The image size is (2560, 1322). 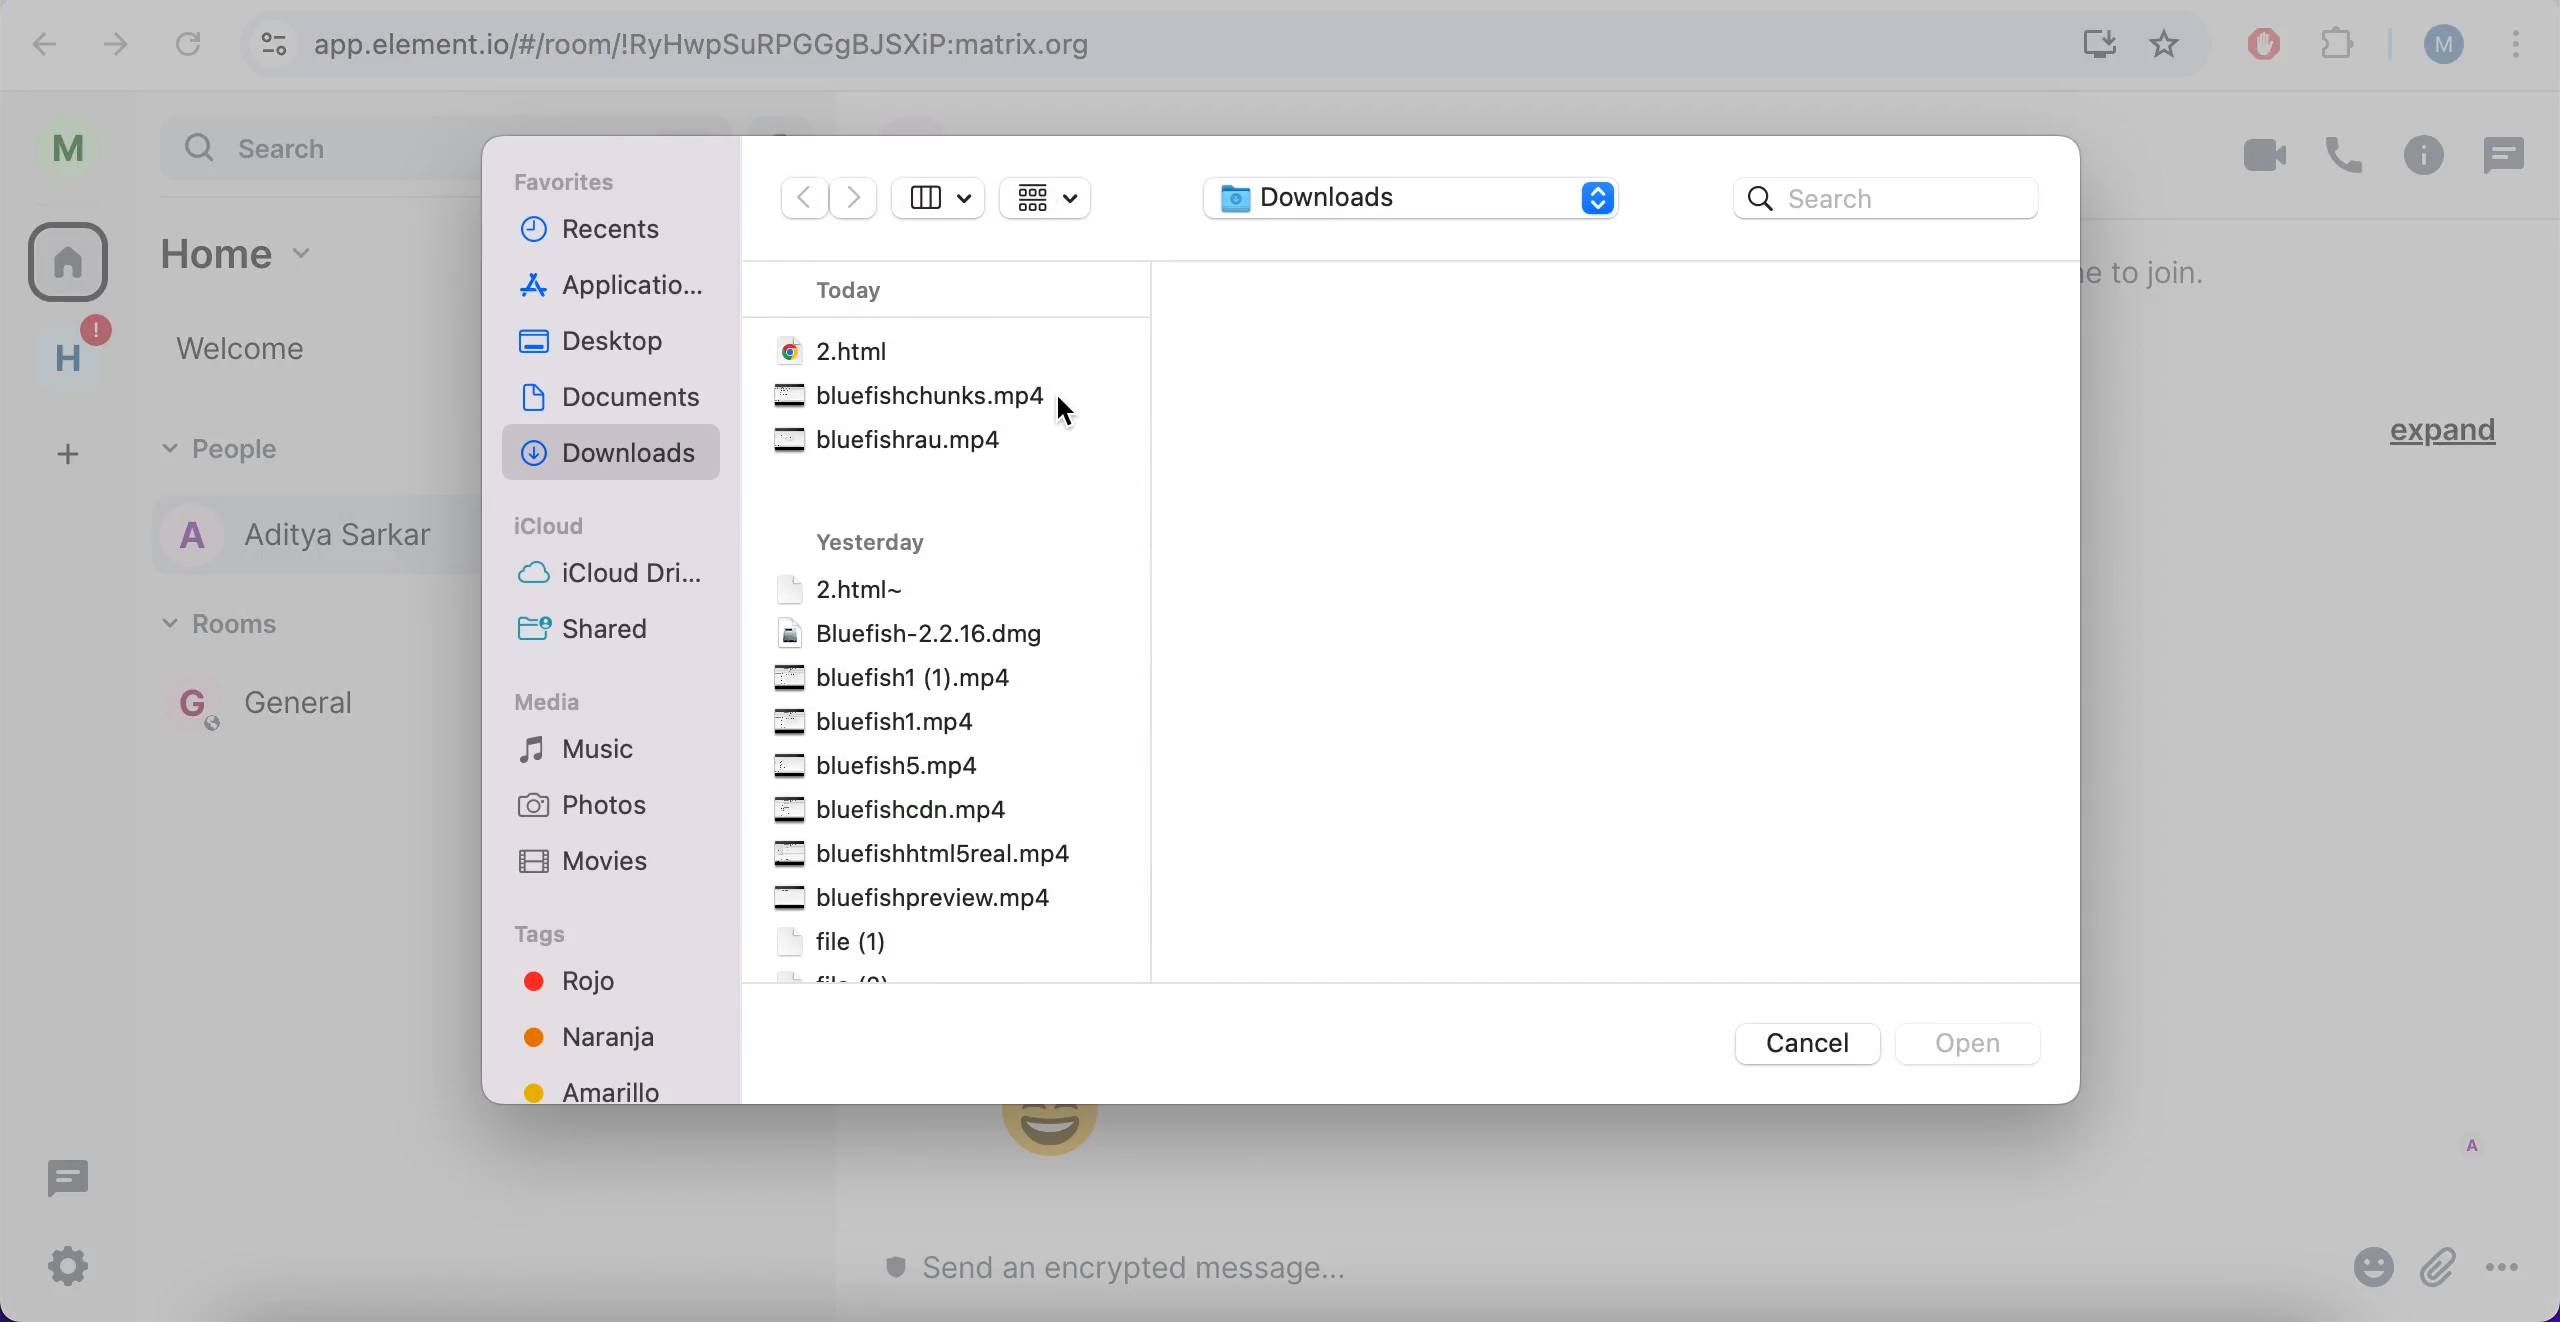 What do you see at coordinates (66, 144) in the screenshot?
I see `user` at bounding box center [66, 144].